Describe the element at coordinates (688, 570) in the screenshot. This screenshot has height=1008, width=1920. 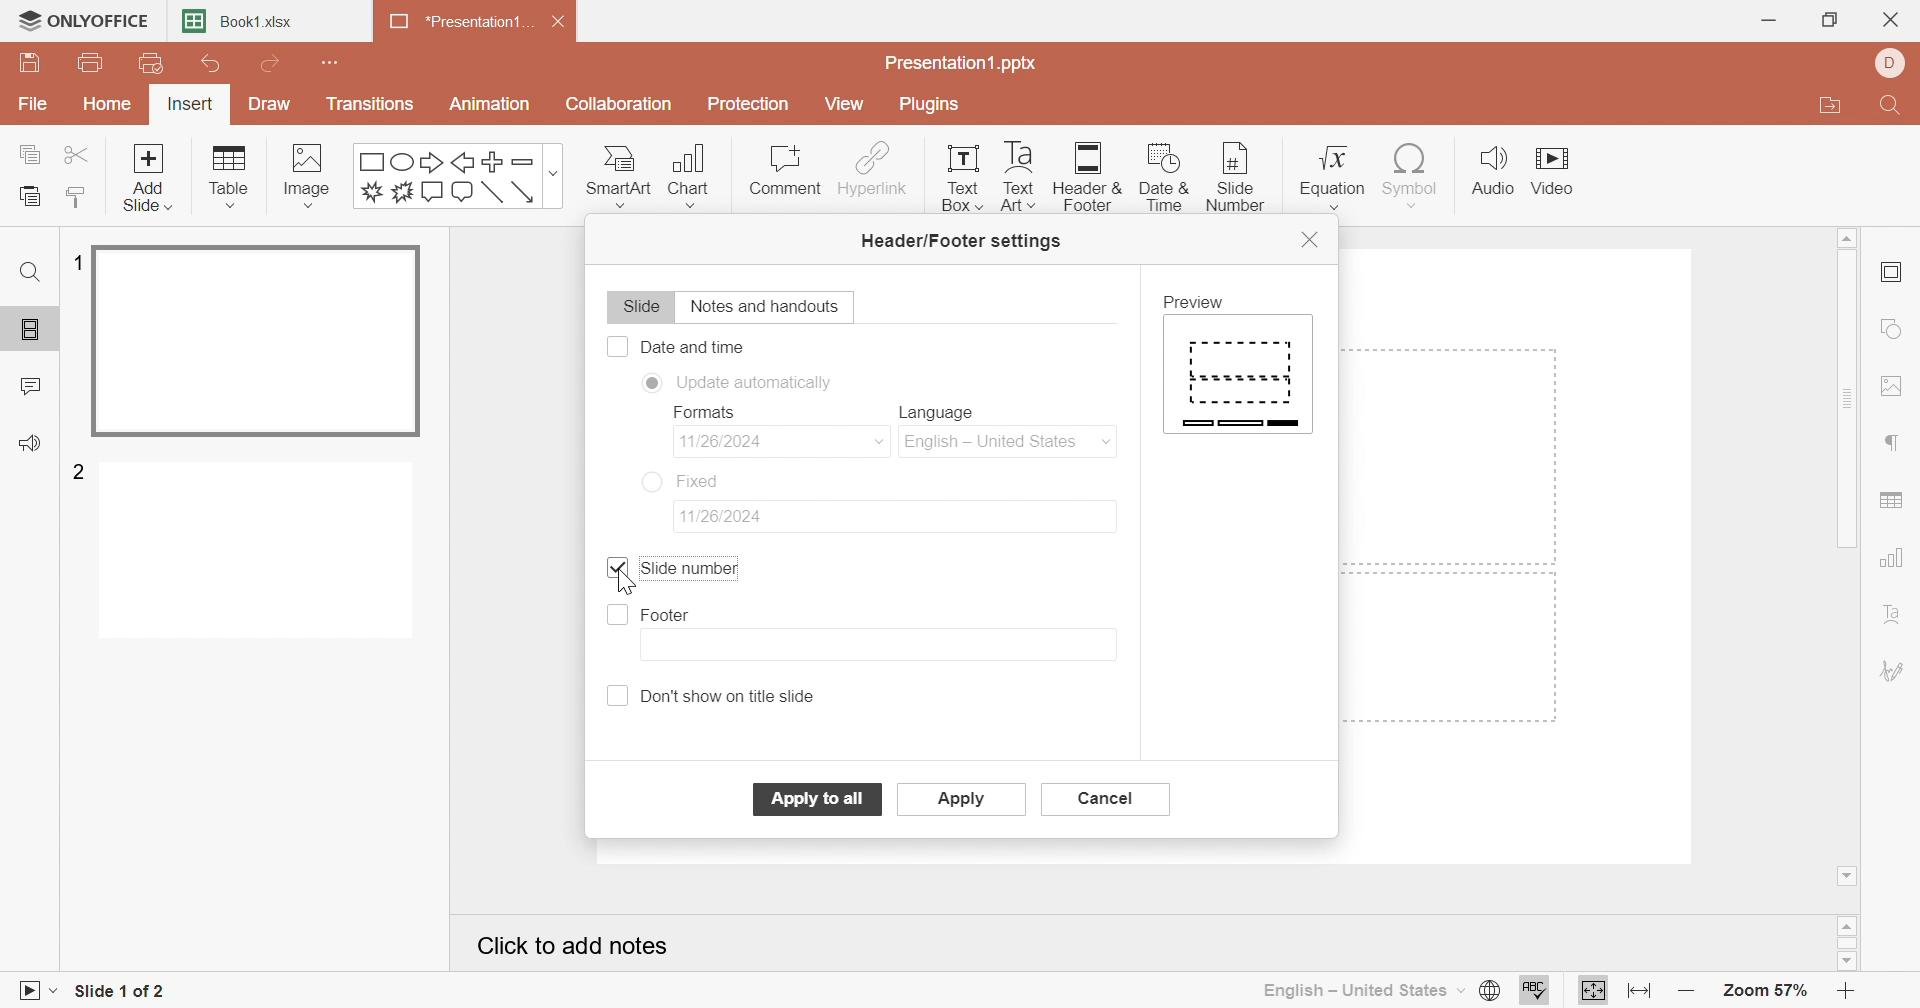
I see `Slide number` at that location.